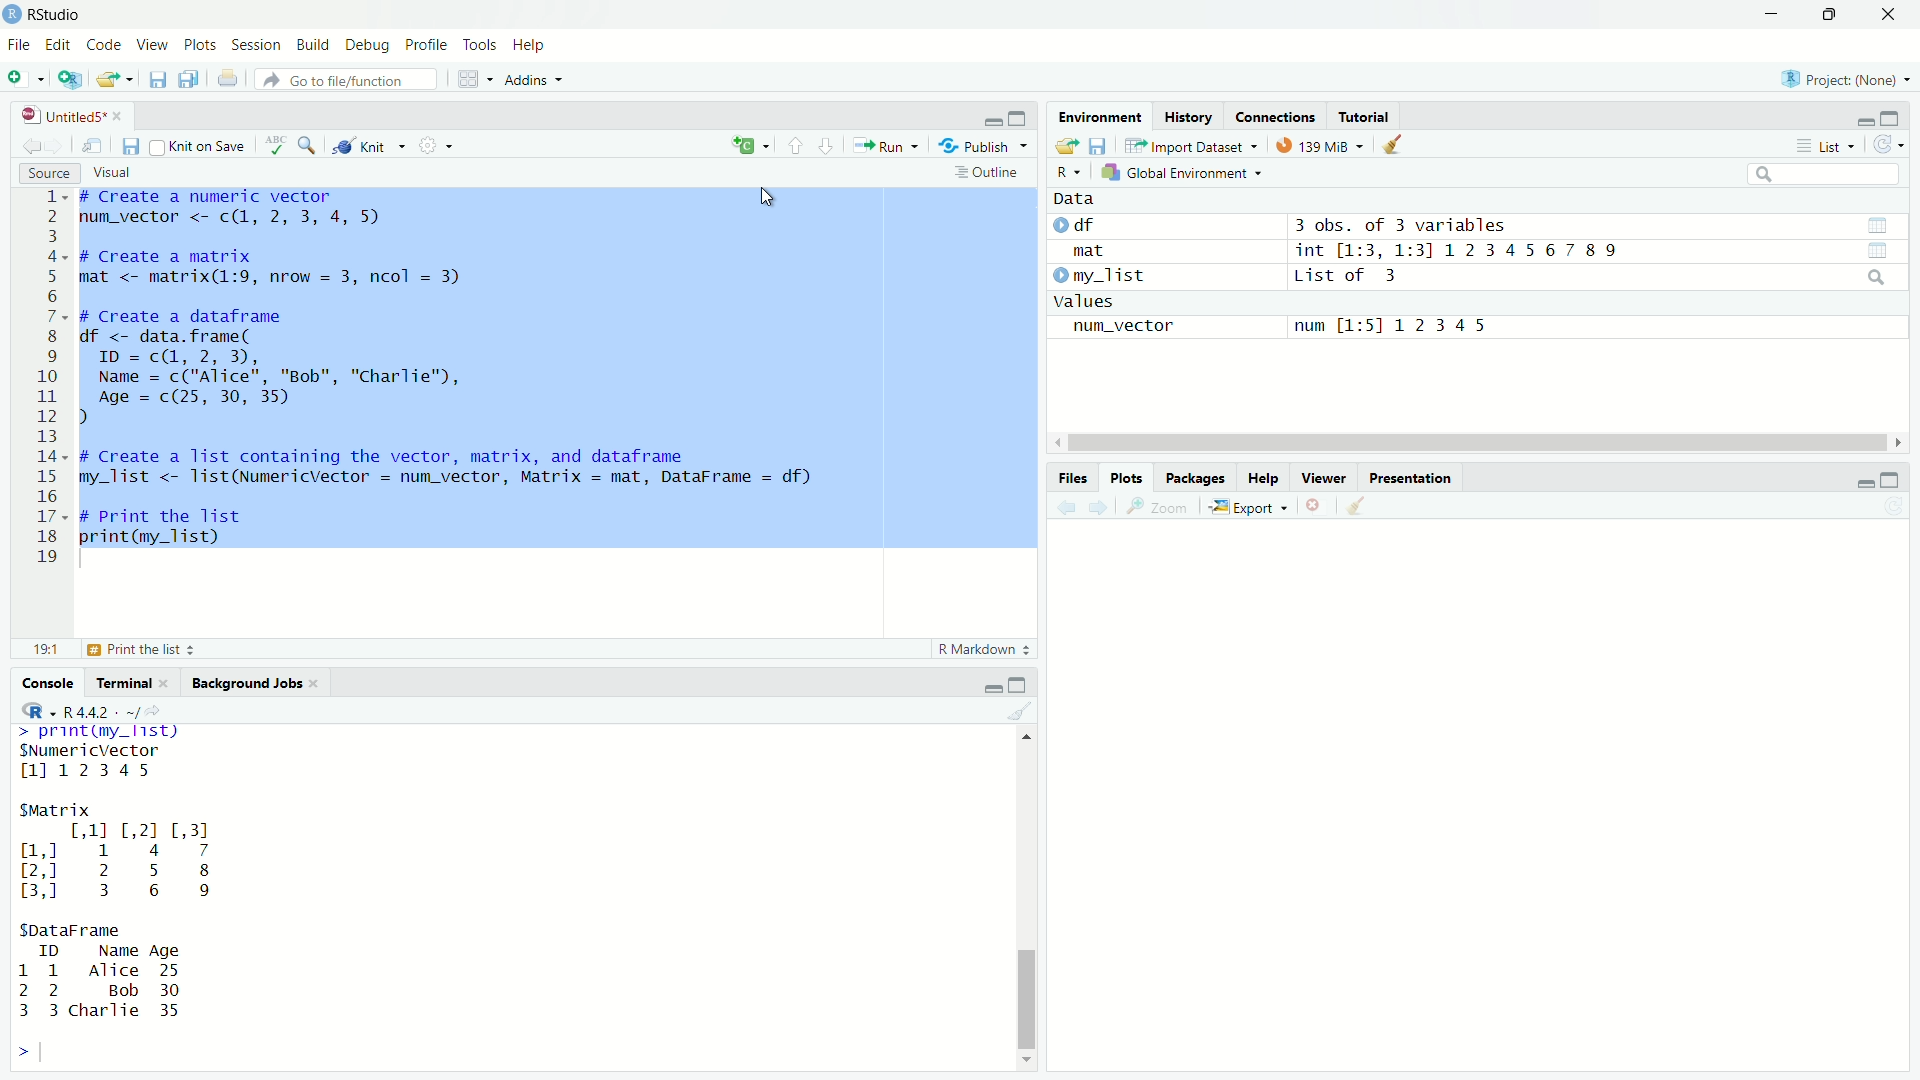 This screenshot has height=1080, width=1920. I want to click on Edit, so click(58, 45).